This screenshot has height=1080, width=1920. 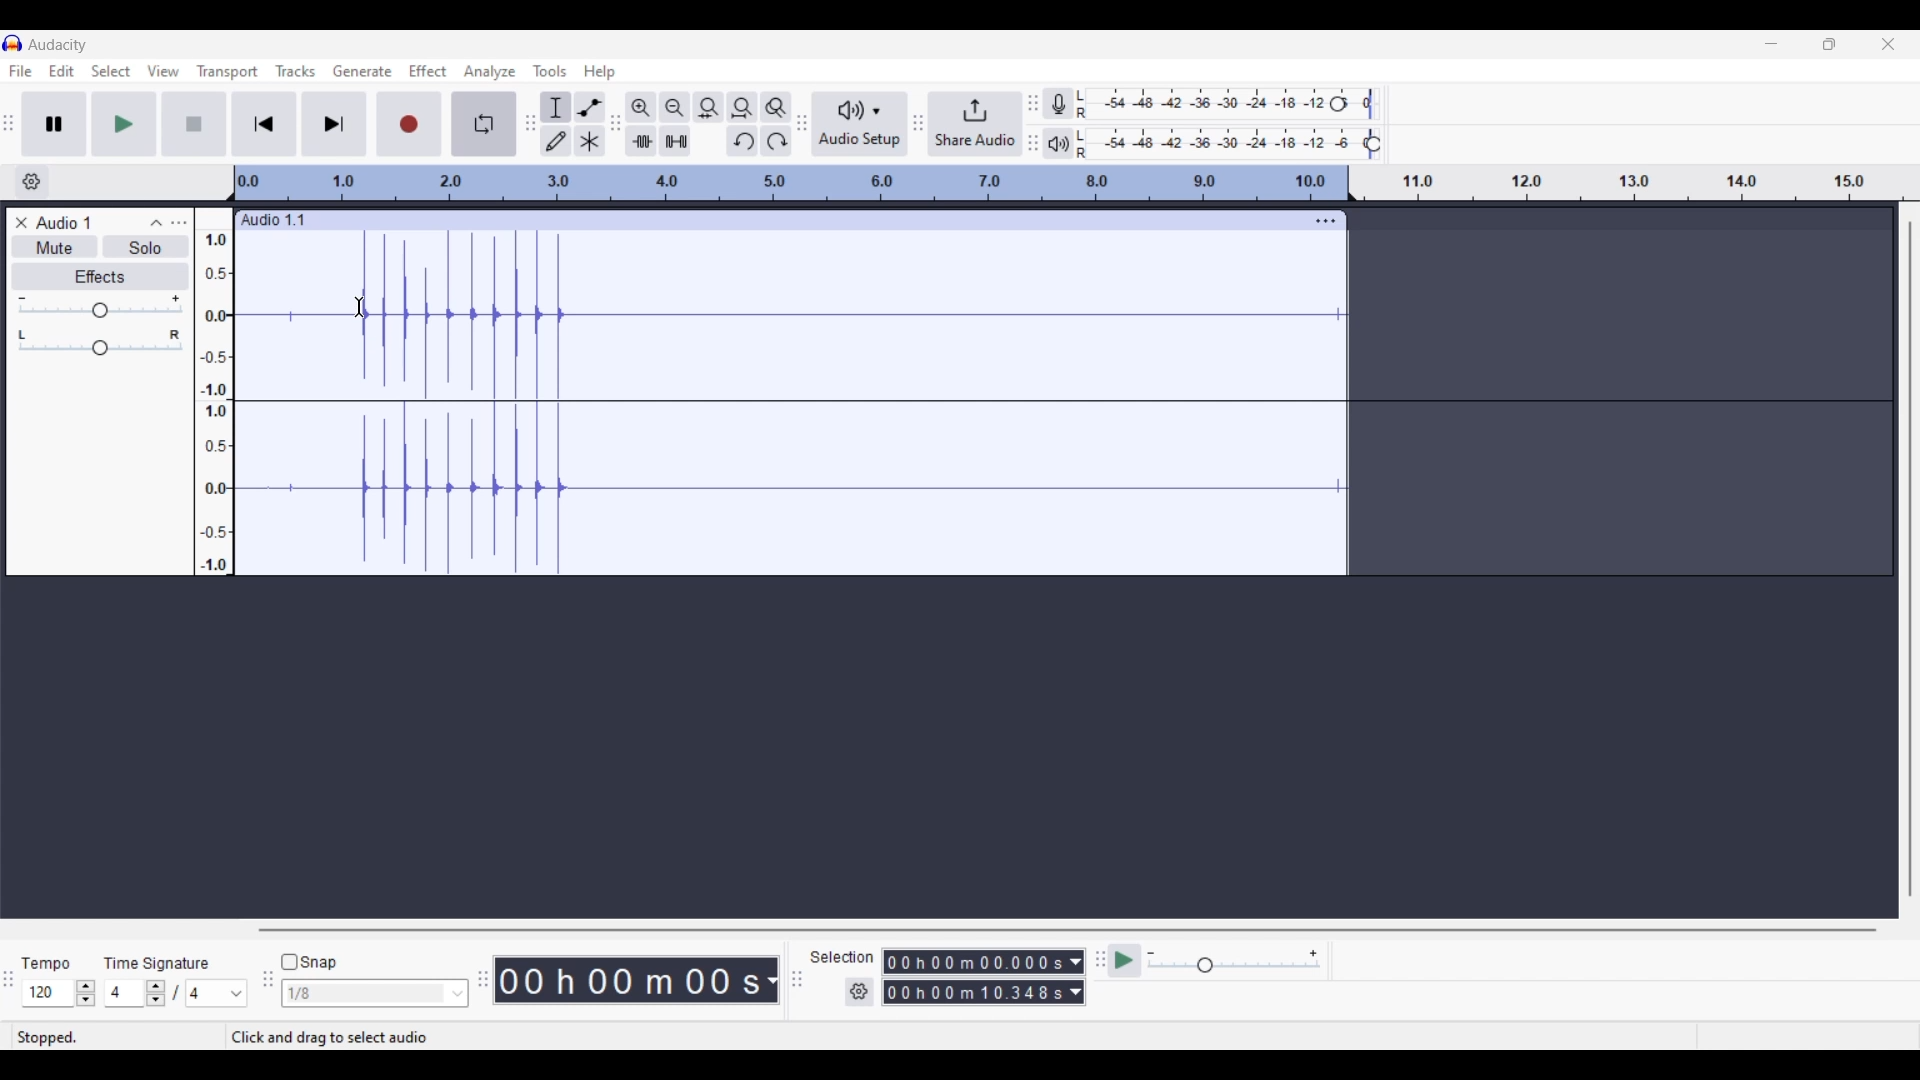 I want to click on Help menu, so click(x=598, y=71).